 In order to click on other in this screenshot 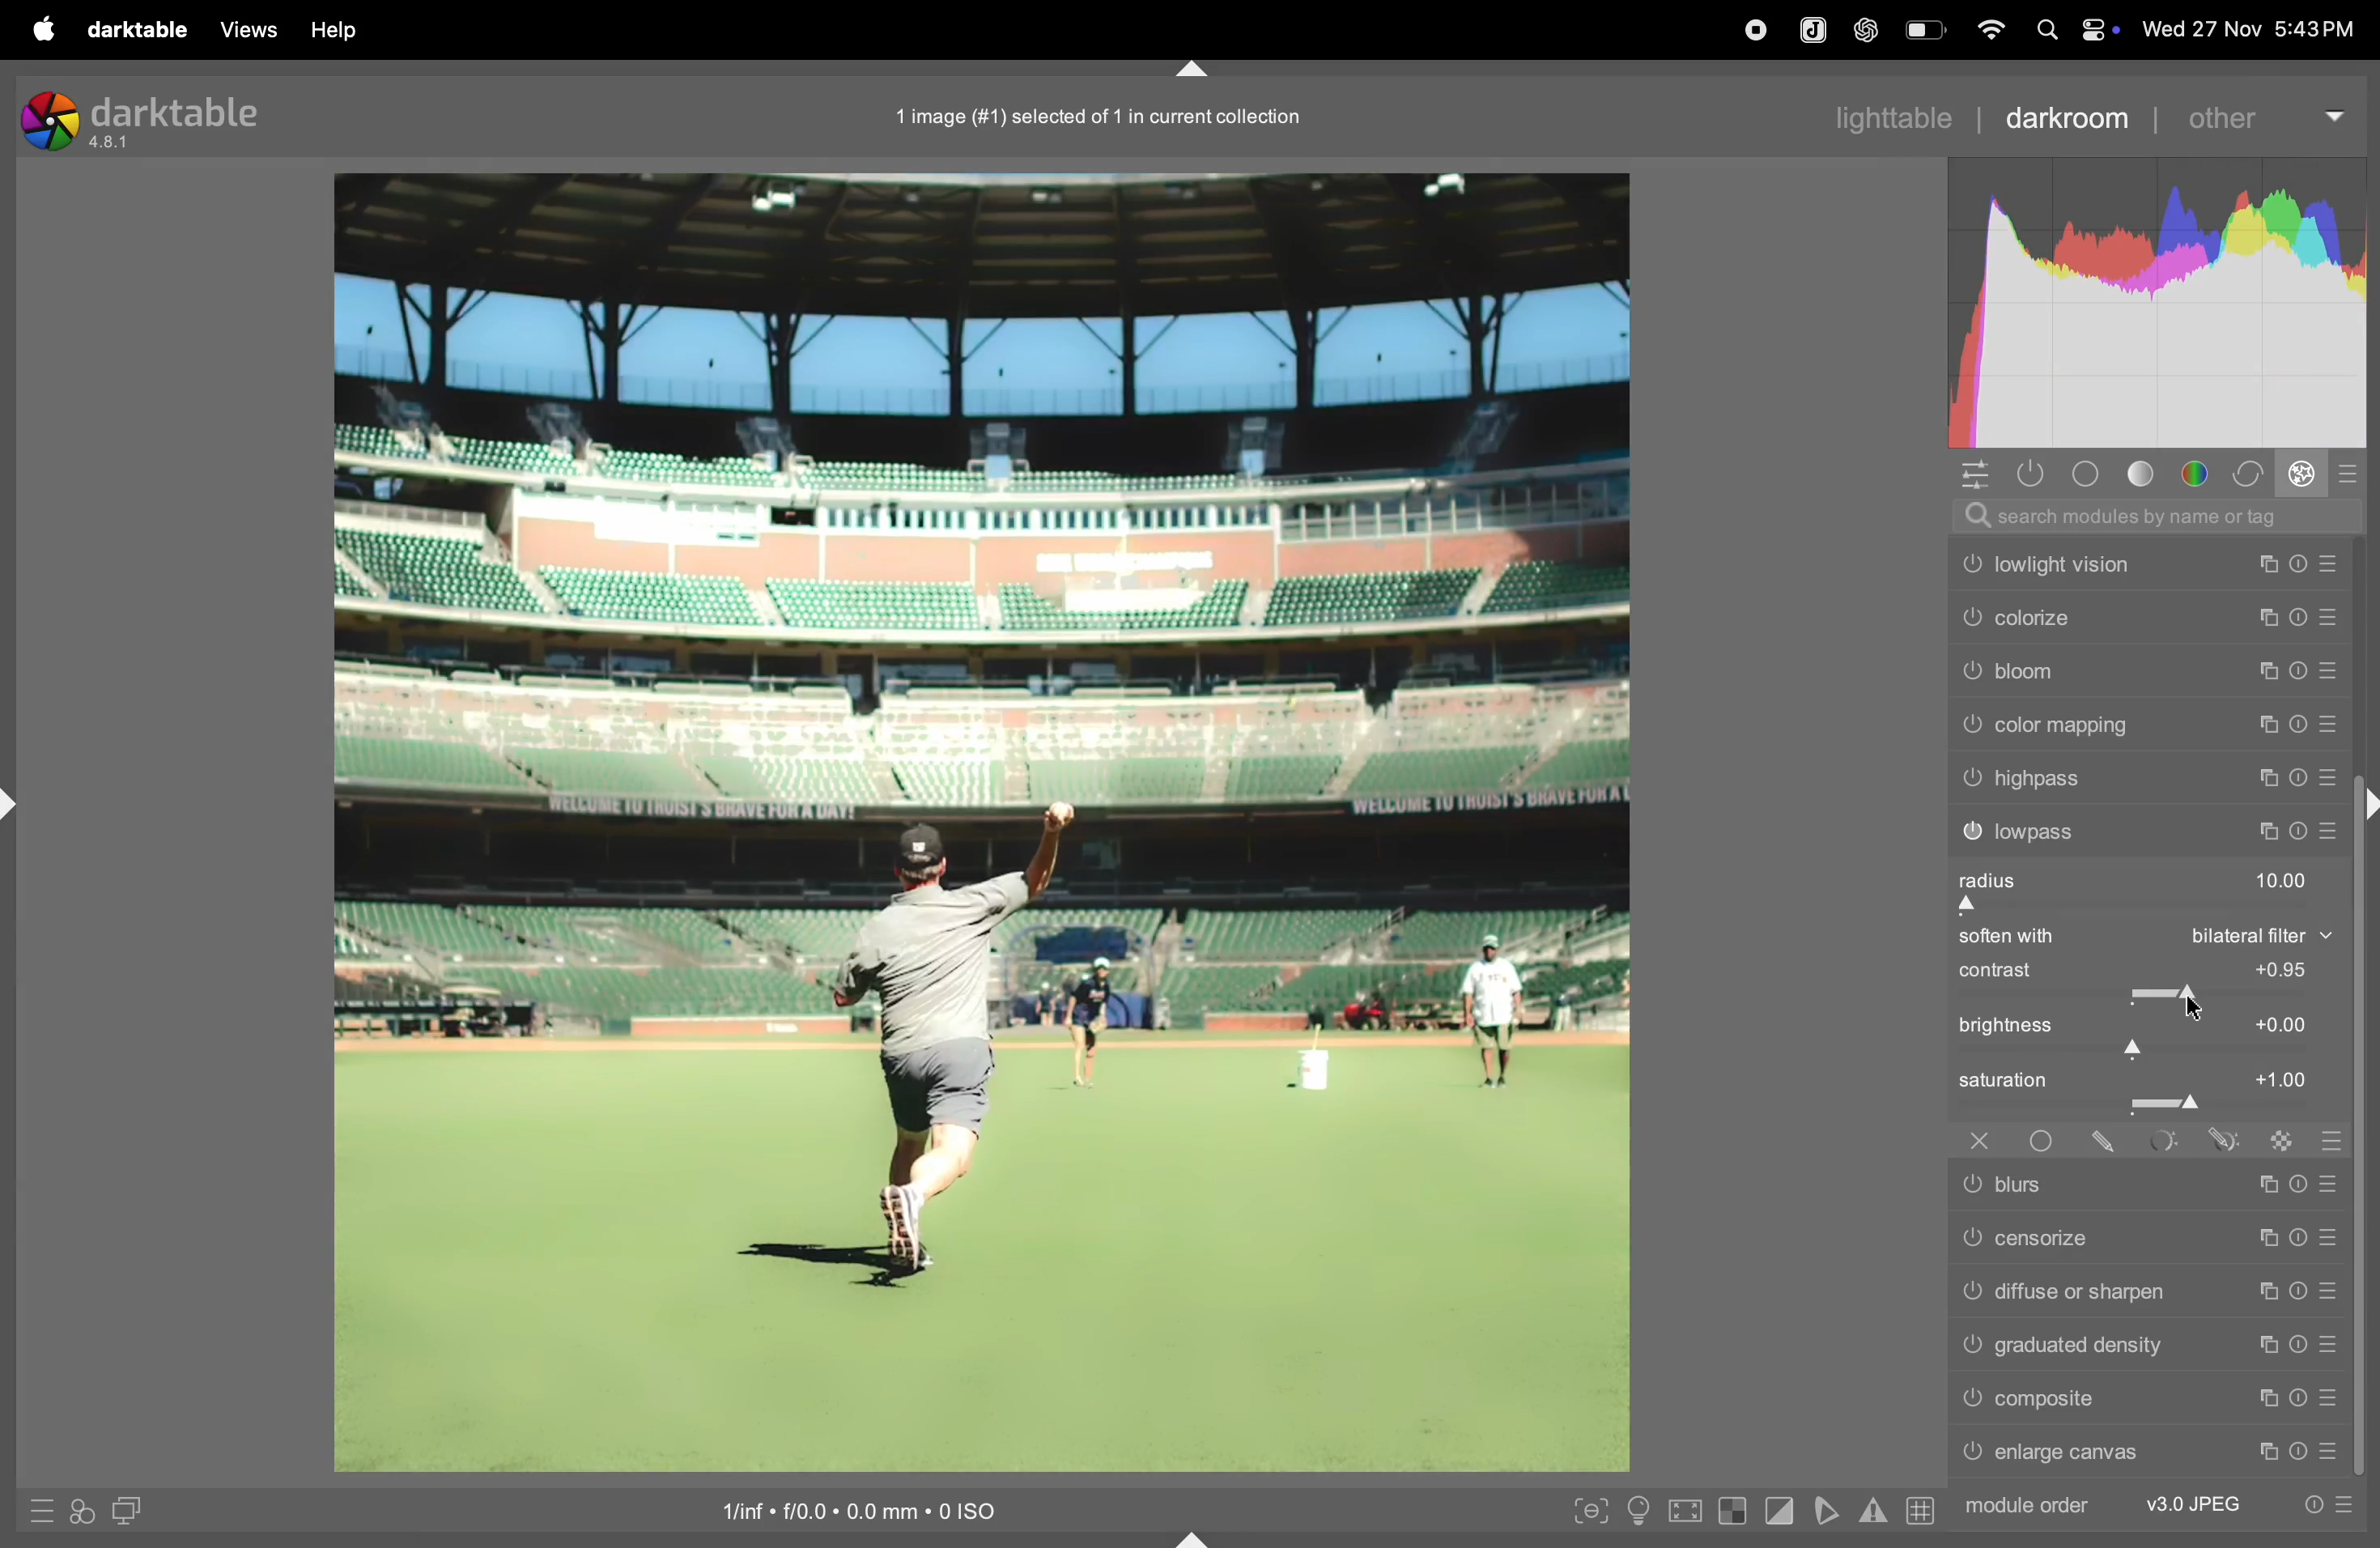, I will do `click(2264, 115)`.